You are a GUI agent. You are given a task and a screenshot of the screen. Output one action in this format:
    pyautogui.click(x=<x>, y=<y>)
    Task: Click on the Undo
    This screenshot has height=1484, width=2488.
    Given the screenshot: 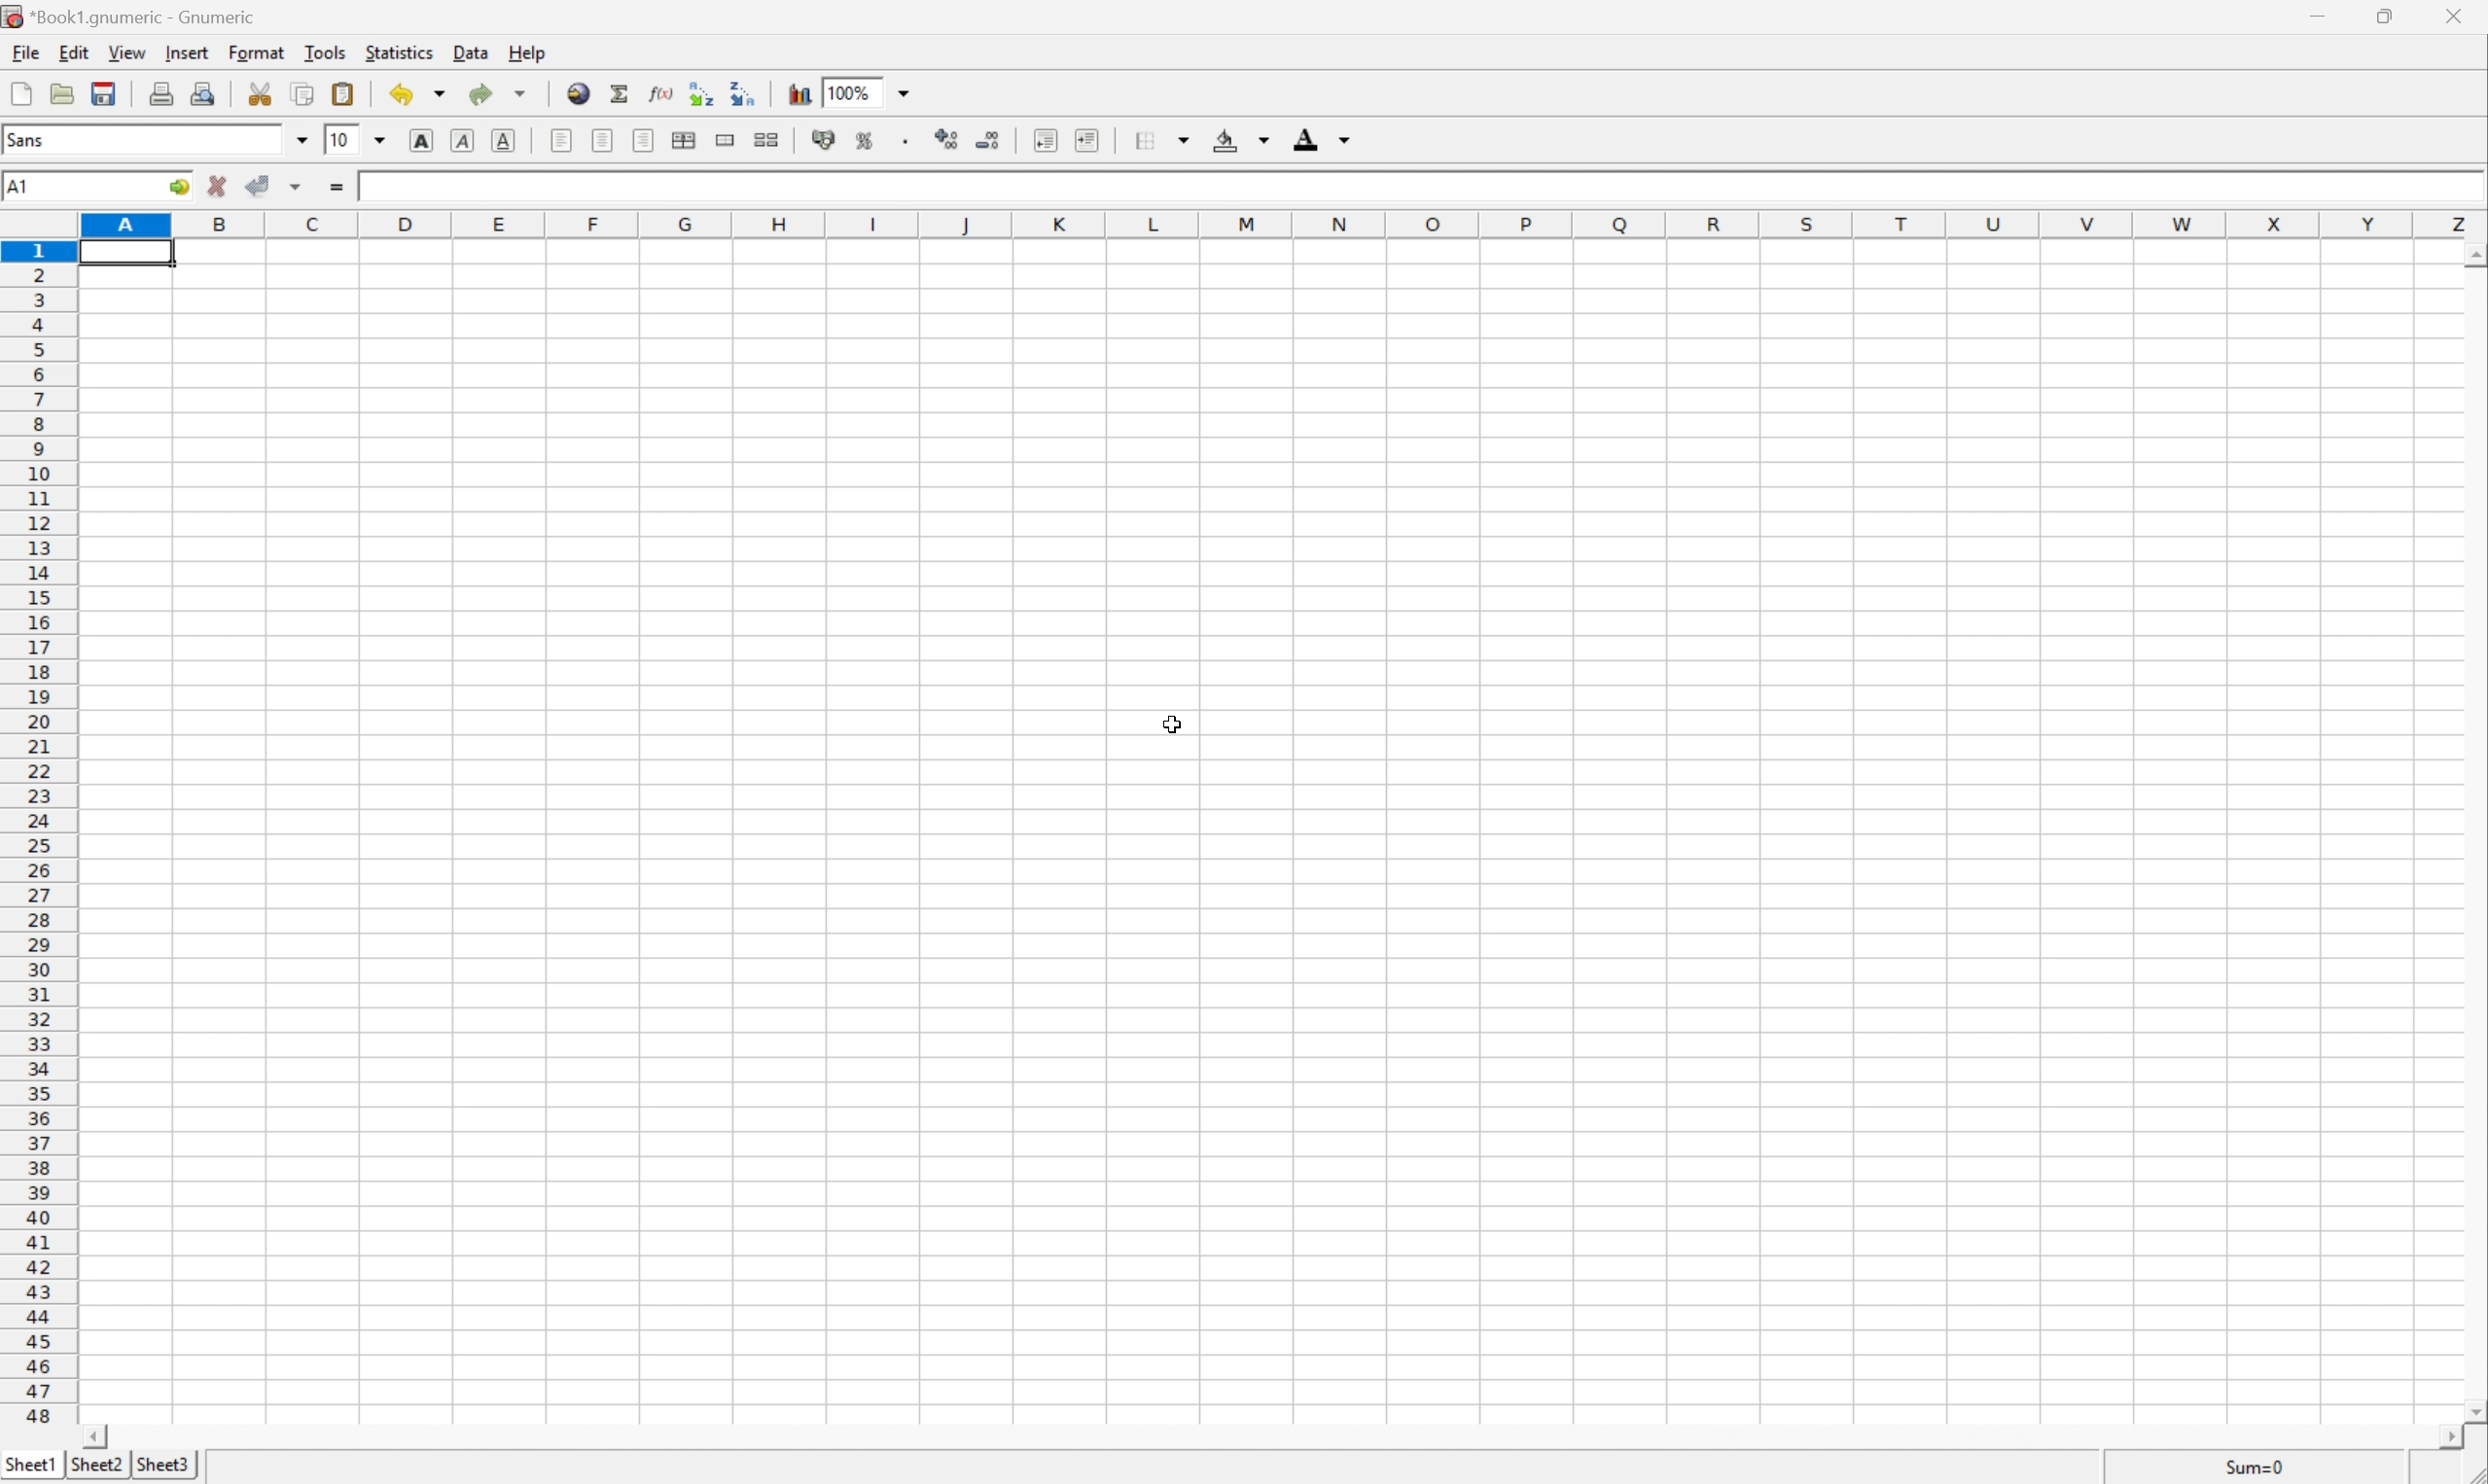 What is the action you would take?
    pyautogui.click(x=414, y=93)
    